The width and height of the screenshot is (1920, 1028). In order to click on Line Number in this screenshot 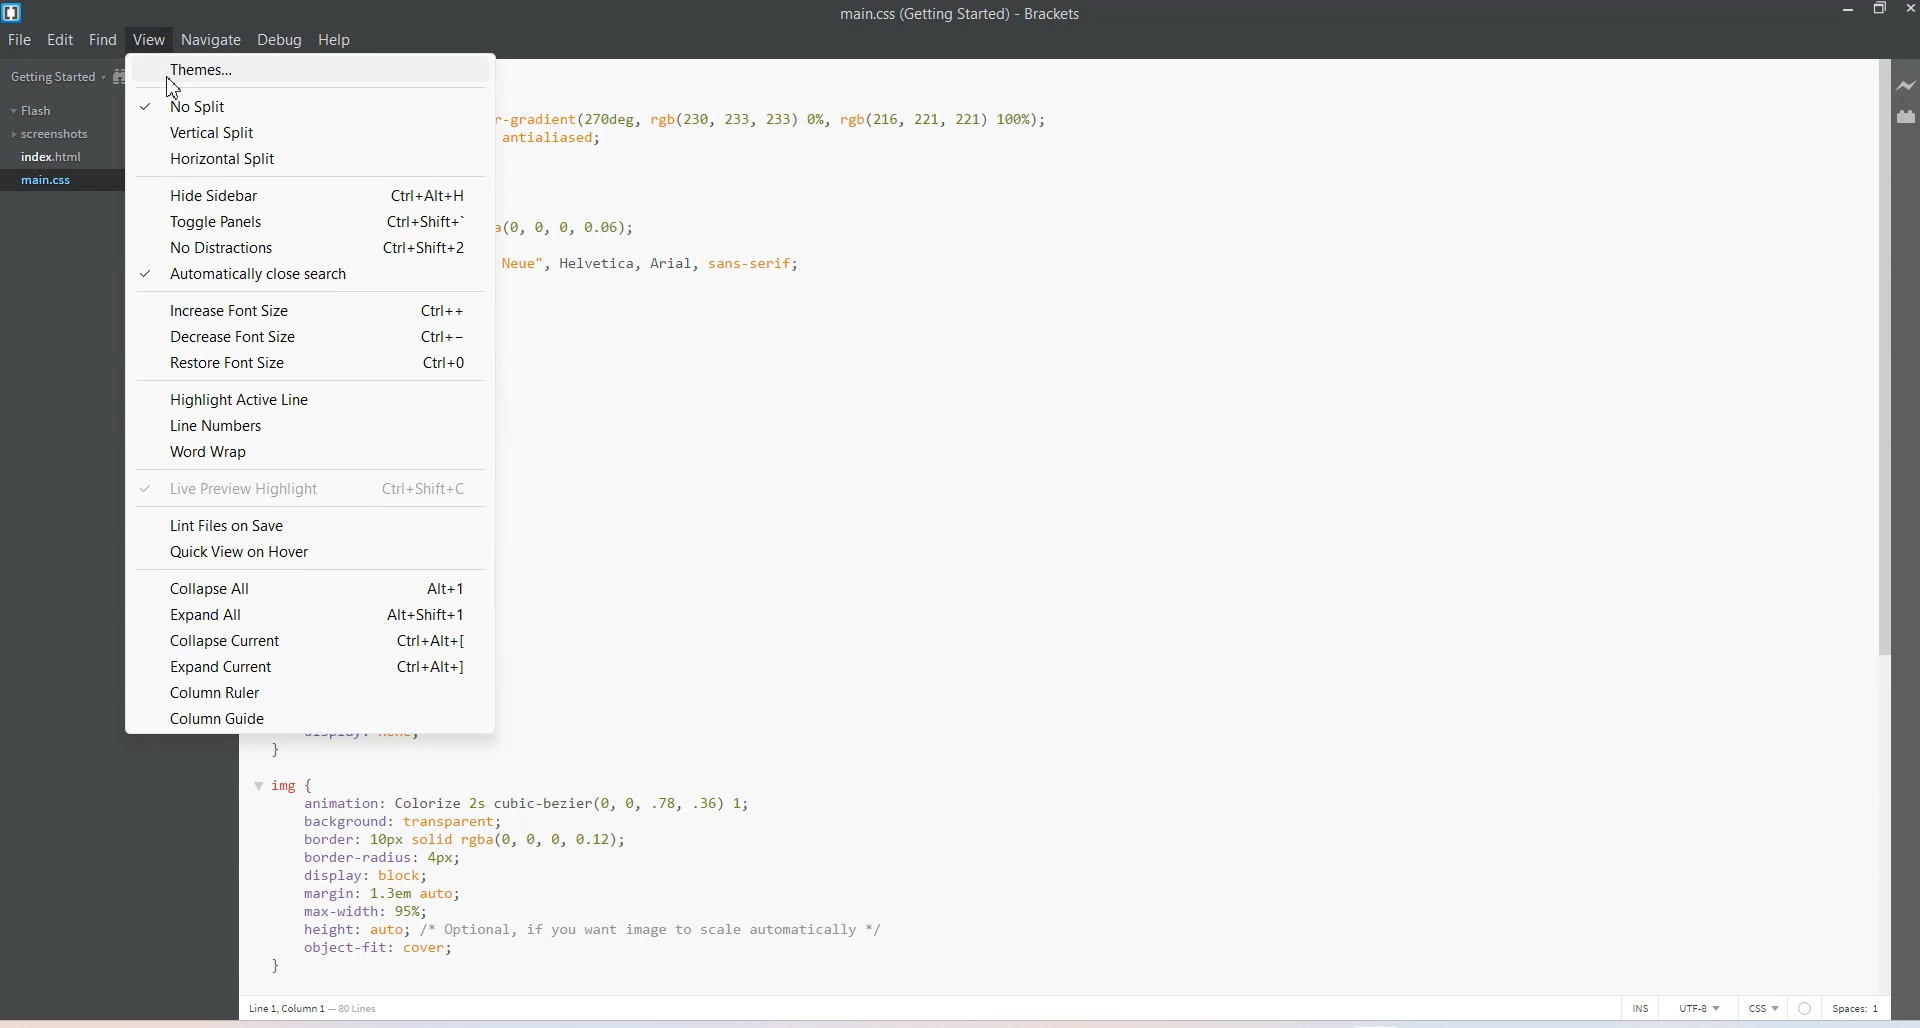, I will do `click(306, 426)`.